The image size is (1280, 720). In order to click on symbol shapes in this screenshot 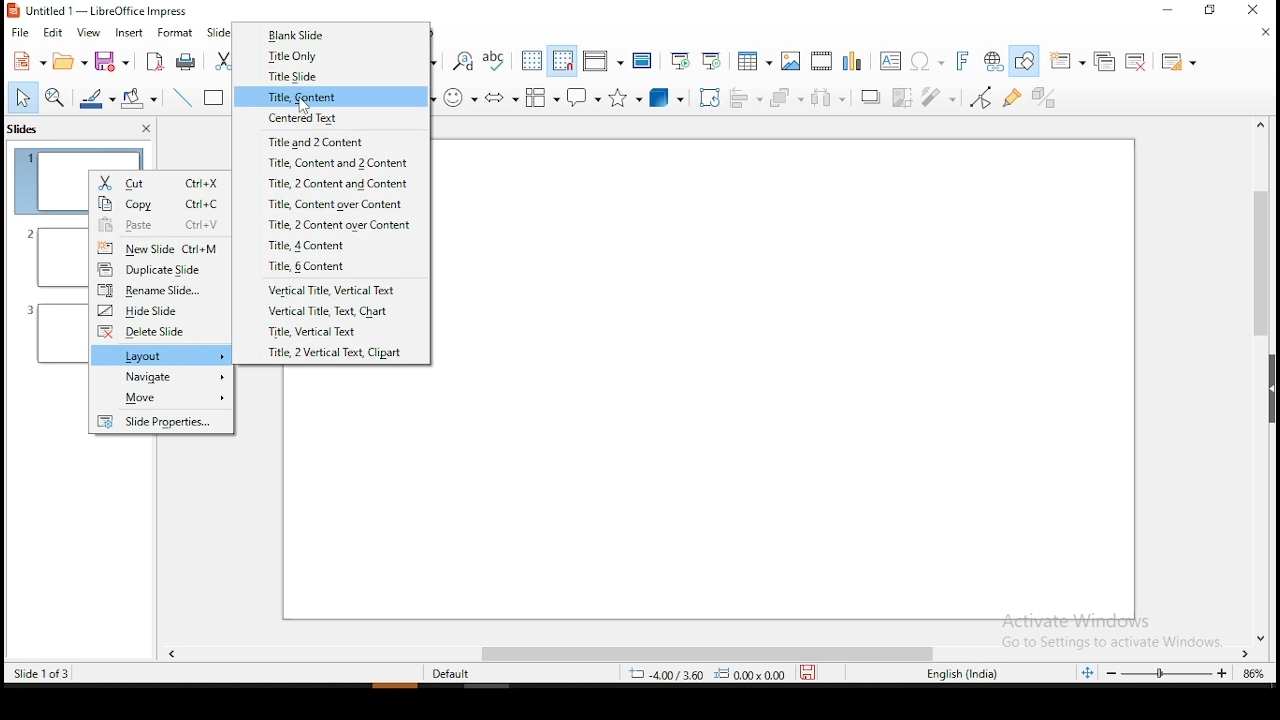, I will do `click(463, 99)`.